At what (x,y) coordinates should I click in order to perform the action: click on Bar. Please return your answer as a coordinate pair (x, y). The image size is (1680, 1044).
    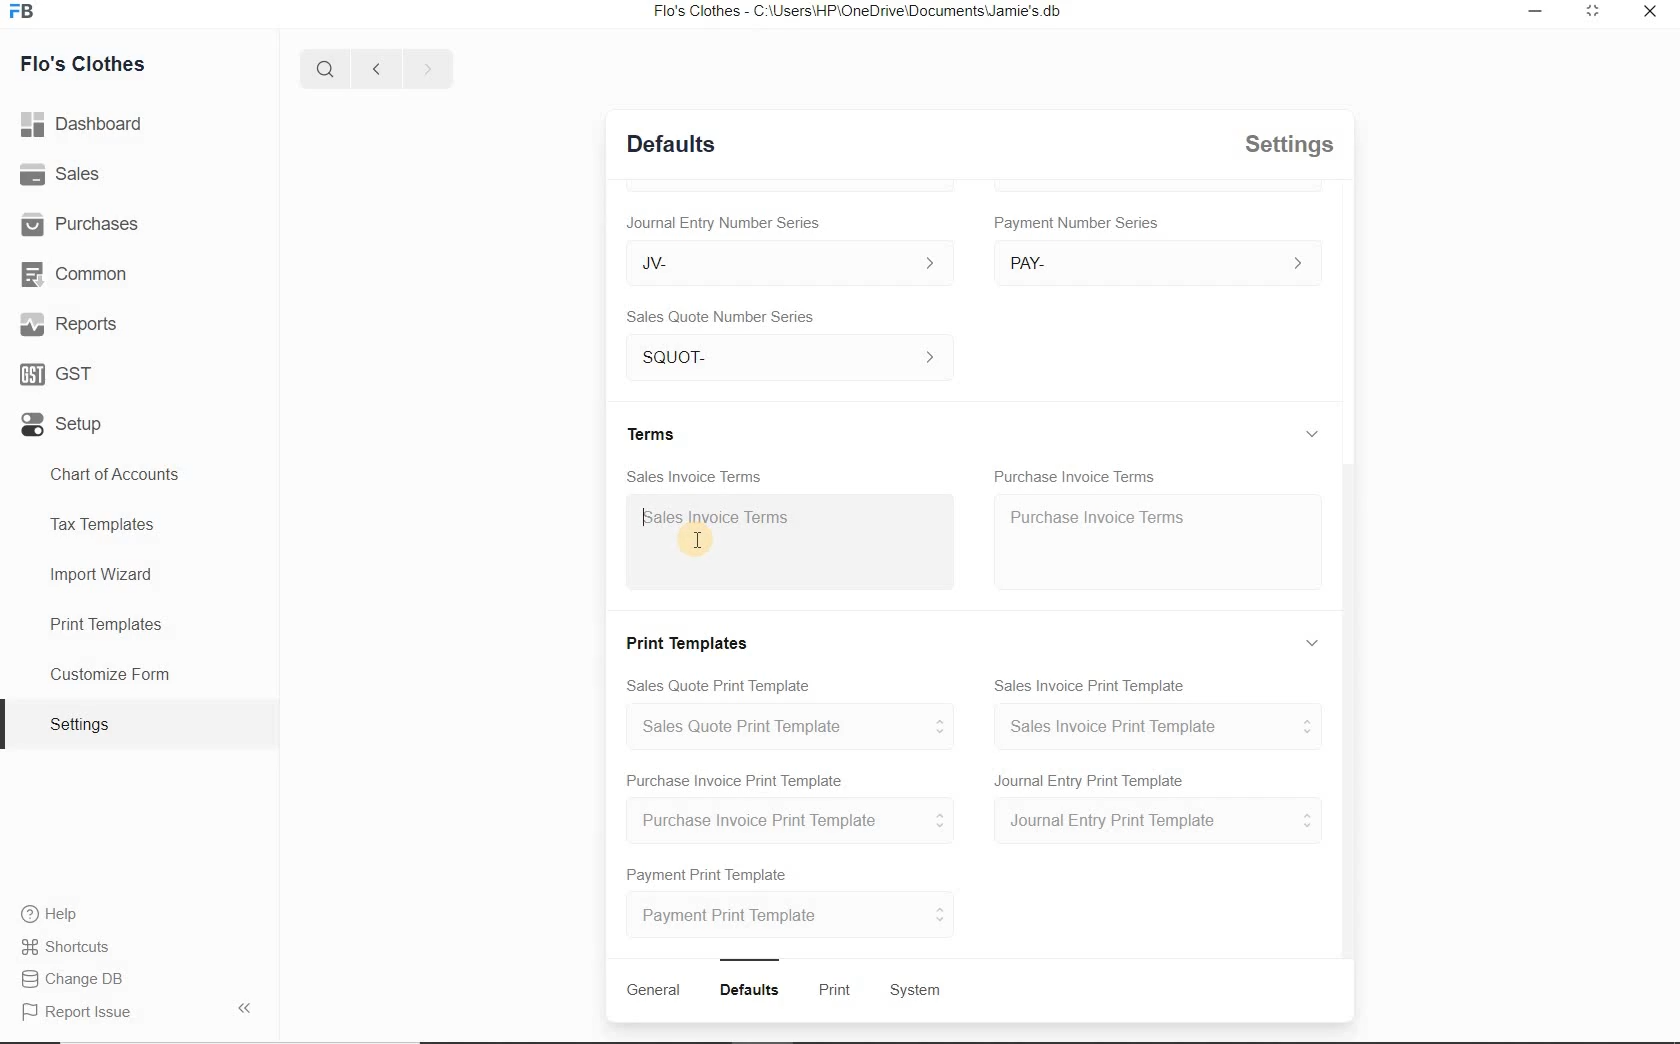
    Looking at the image, I should click on (750, 957).